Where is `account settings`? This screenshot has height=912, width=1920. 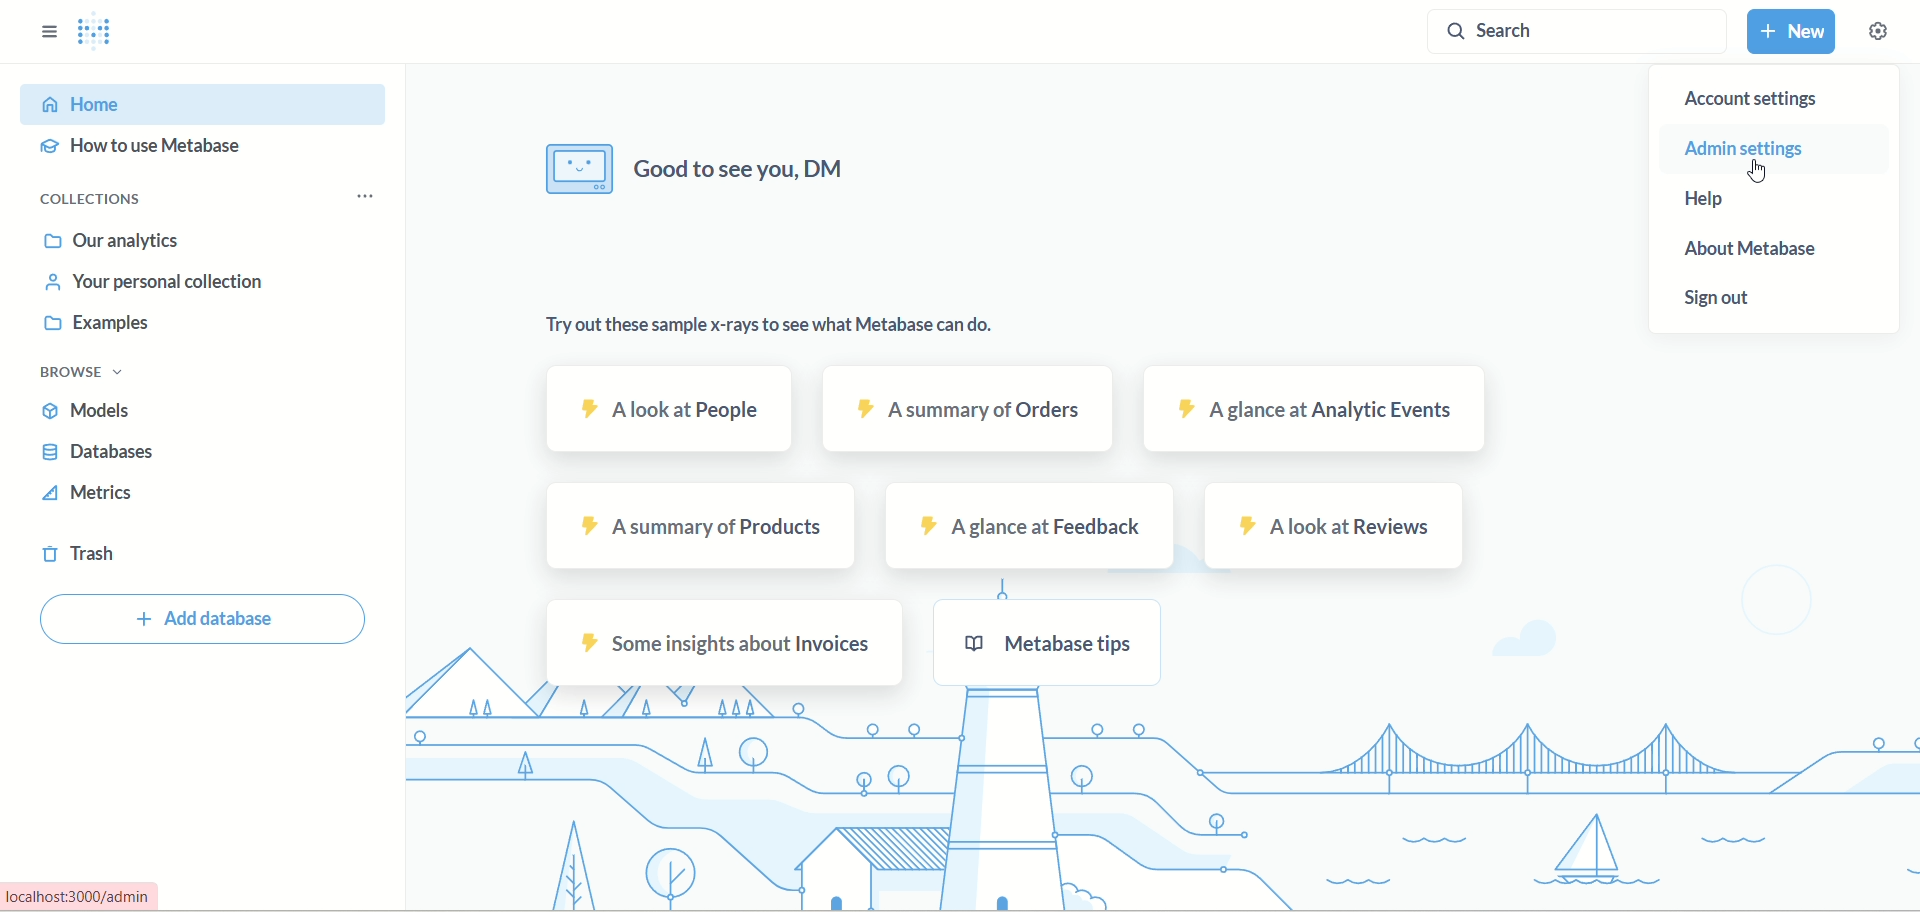
account settings is located at coordinates (1755, 100).